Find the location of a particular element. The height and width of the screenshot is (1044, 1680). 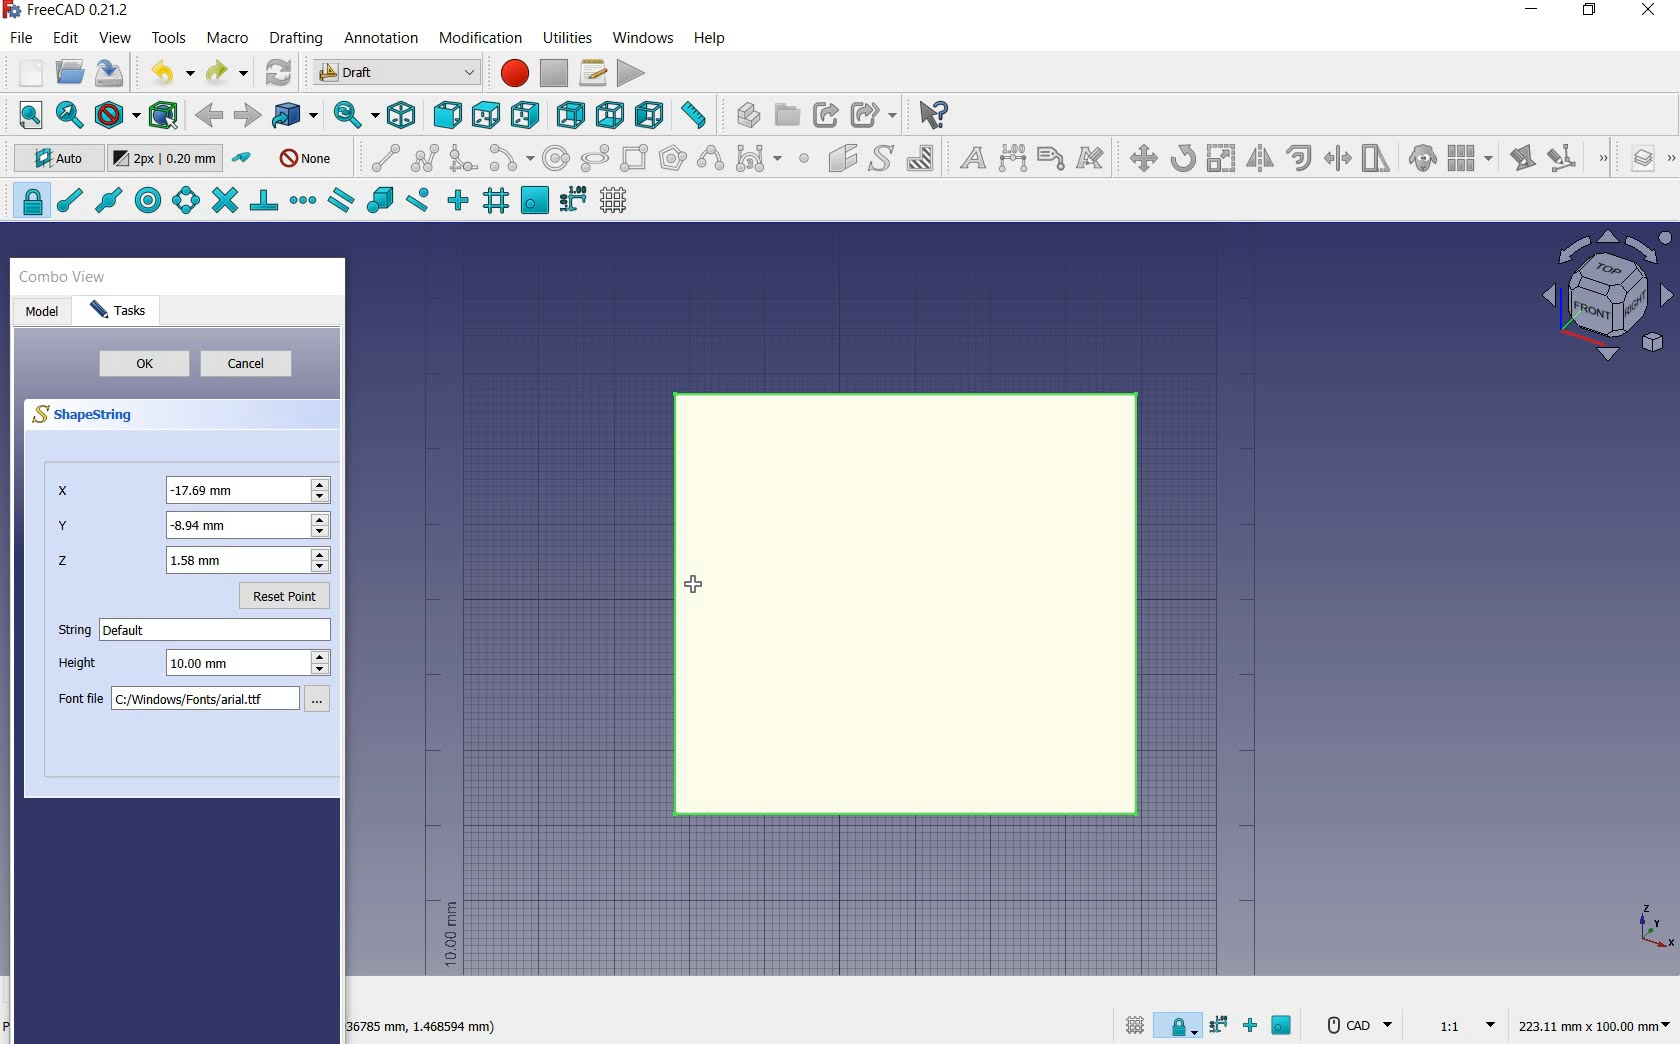

string is located at coordinates (70, 632).